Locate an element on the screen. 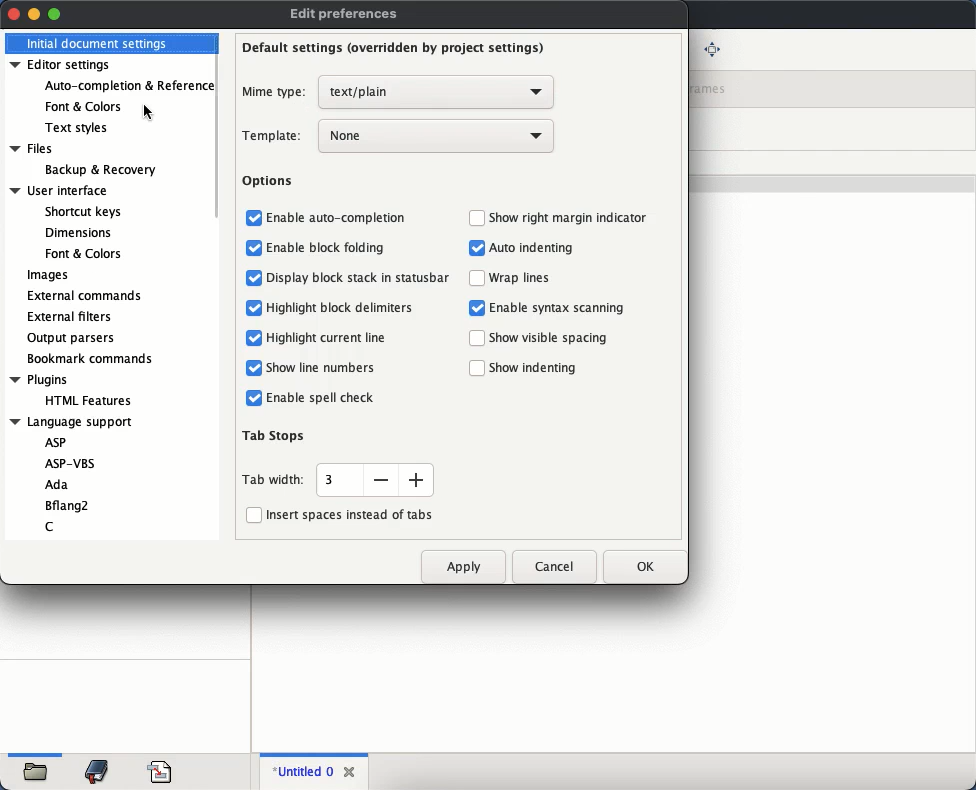 The width and height of the screenshot is (976, 790). user interface is located at coordinates (58, 190).